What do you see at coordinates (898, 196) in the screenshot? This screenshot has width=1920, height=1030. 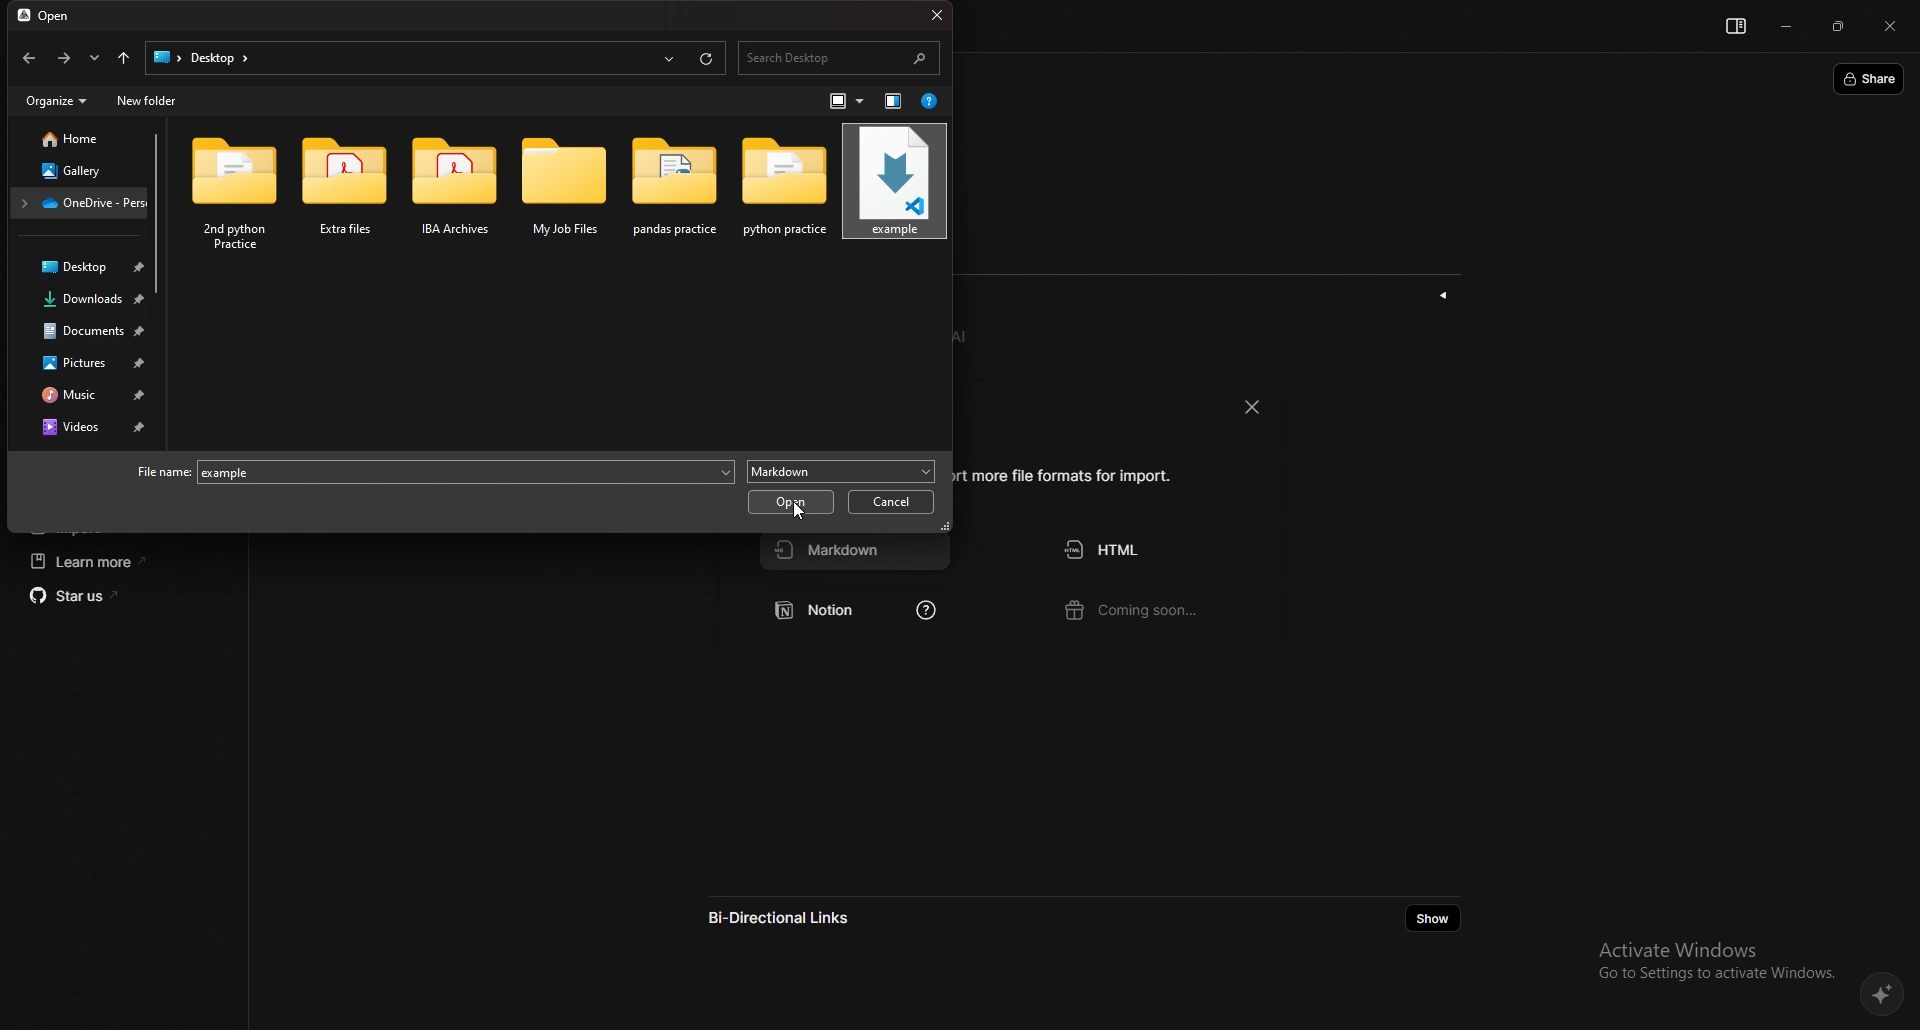 I see `cursor` at bounding box center [898, 196].